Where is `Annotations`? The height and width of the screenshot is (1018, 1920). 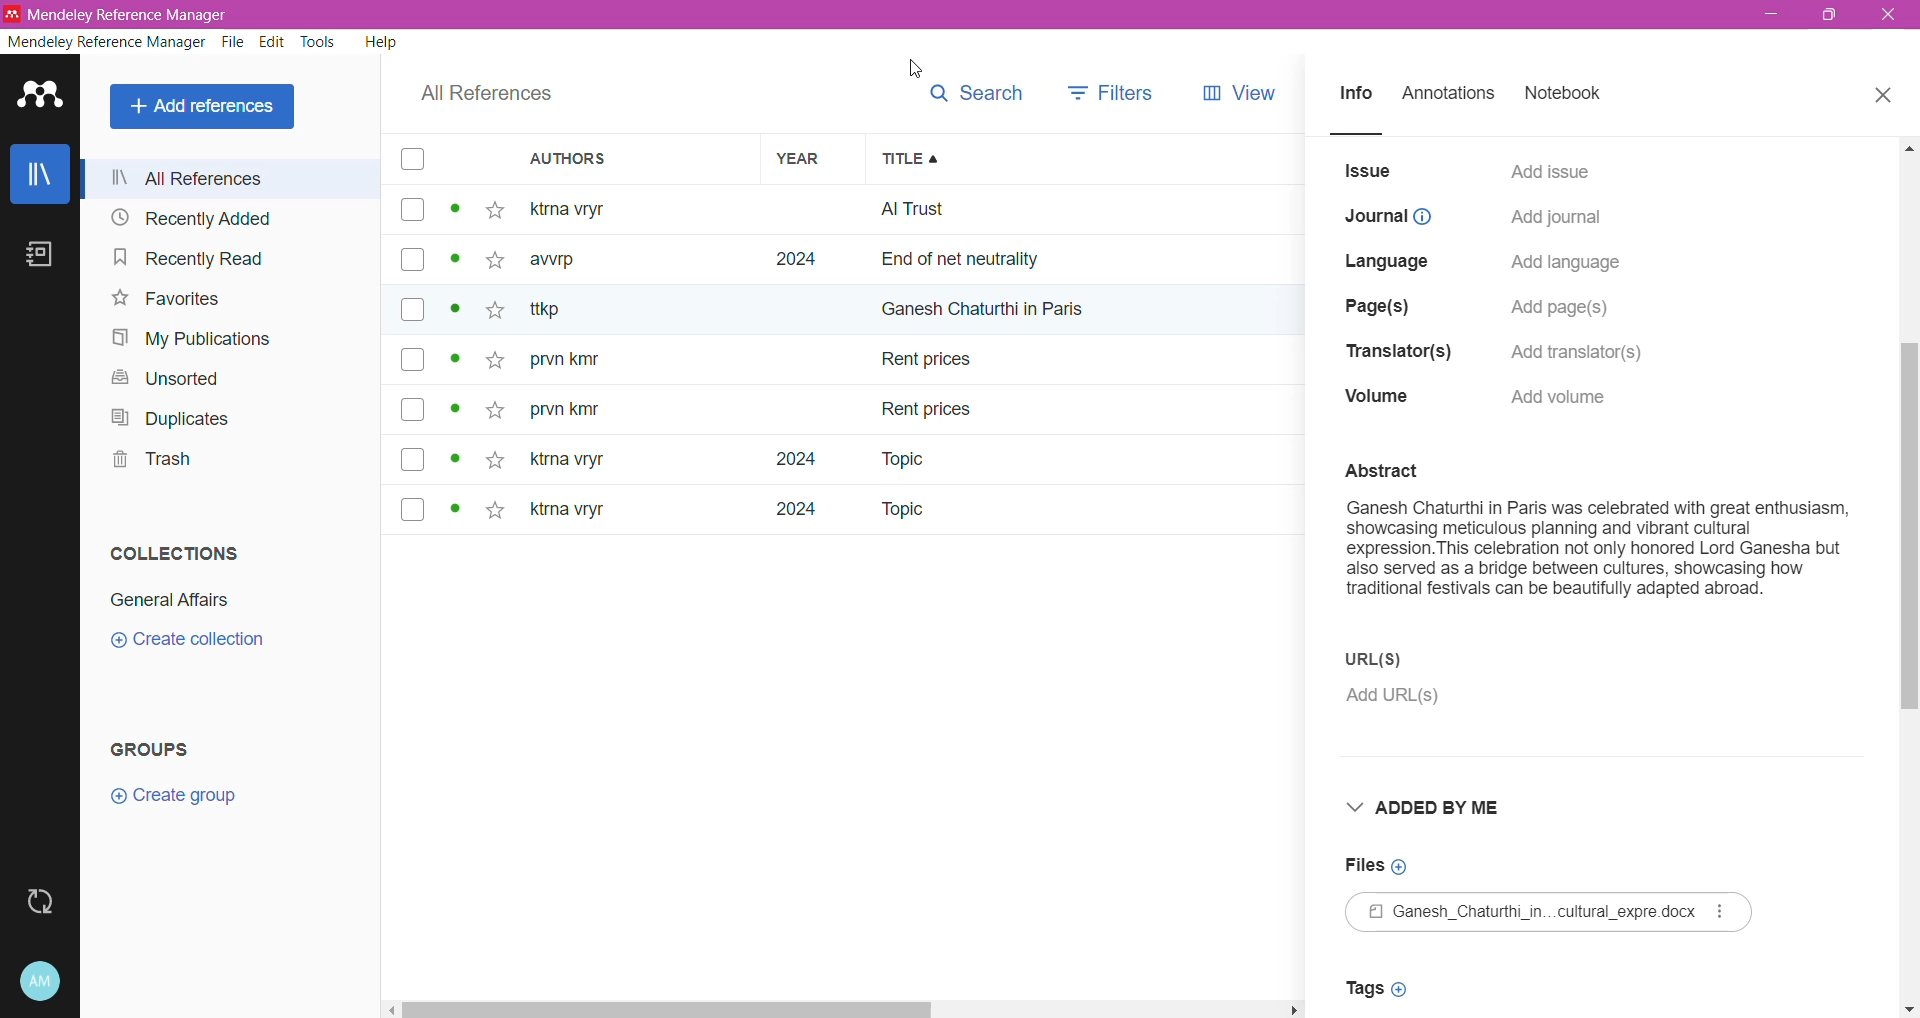 Annotations is located at coordinates (1454, 95).